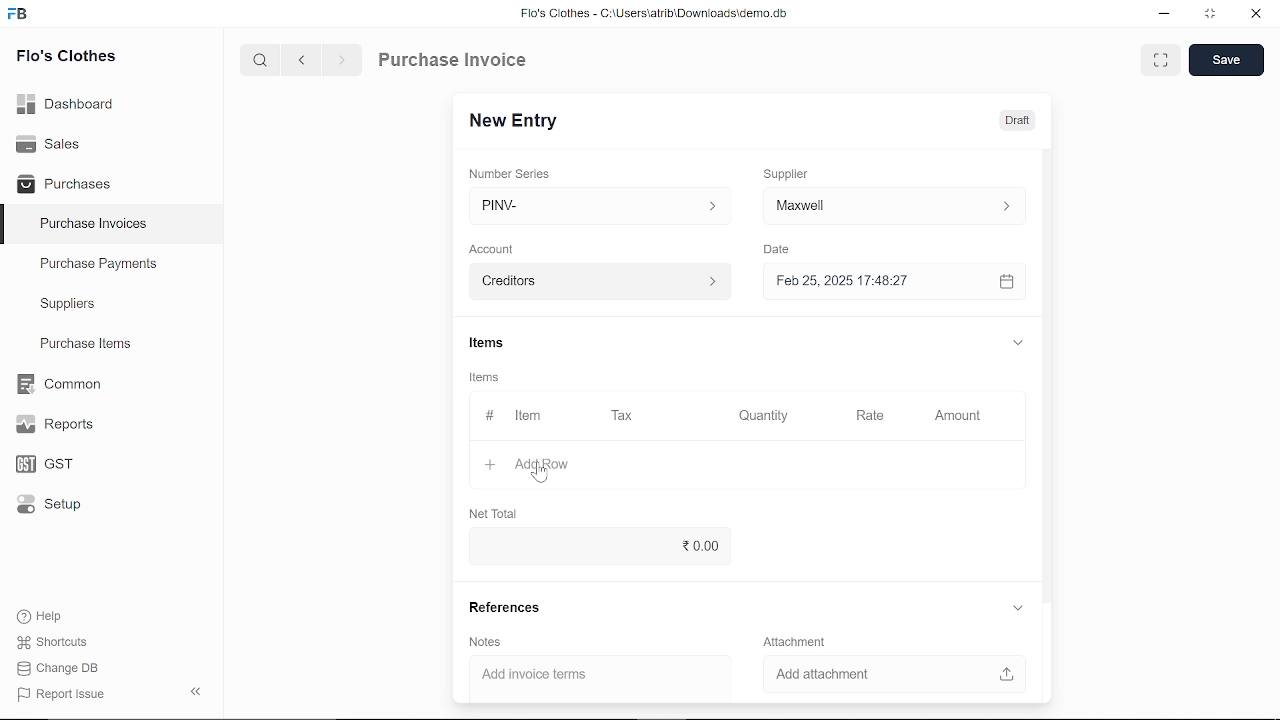 The height and width of the screenshot is (720, 1280). I want to click on Purchase Invoices, so click(94, 226).